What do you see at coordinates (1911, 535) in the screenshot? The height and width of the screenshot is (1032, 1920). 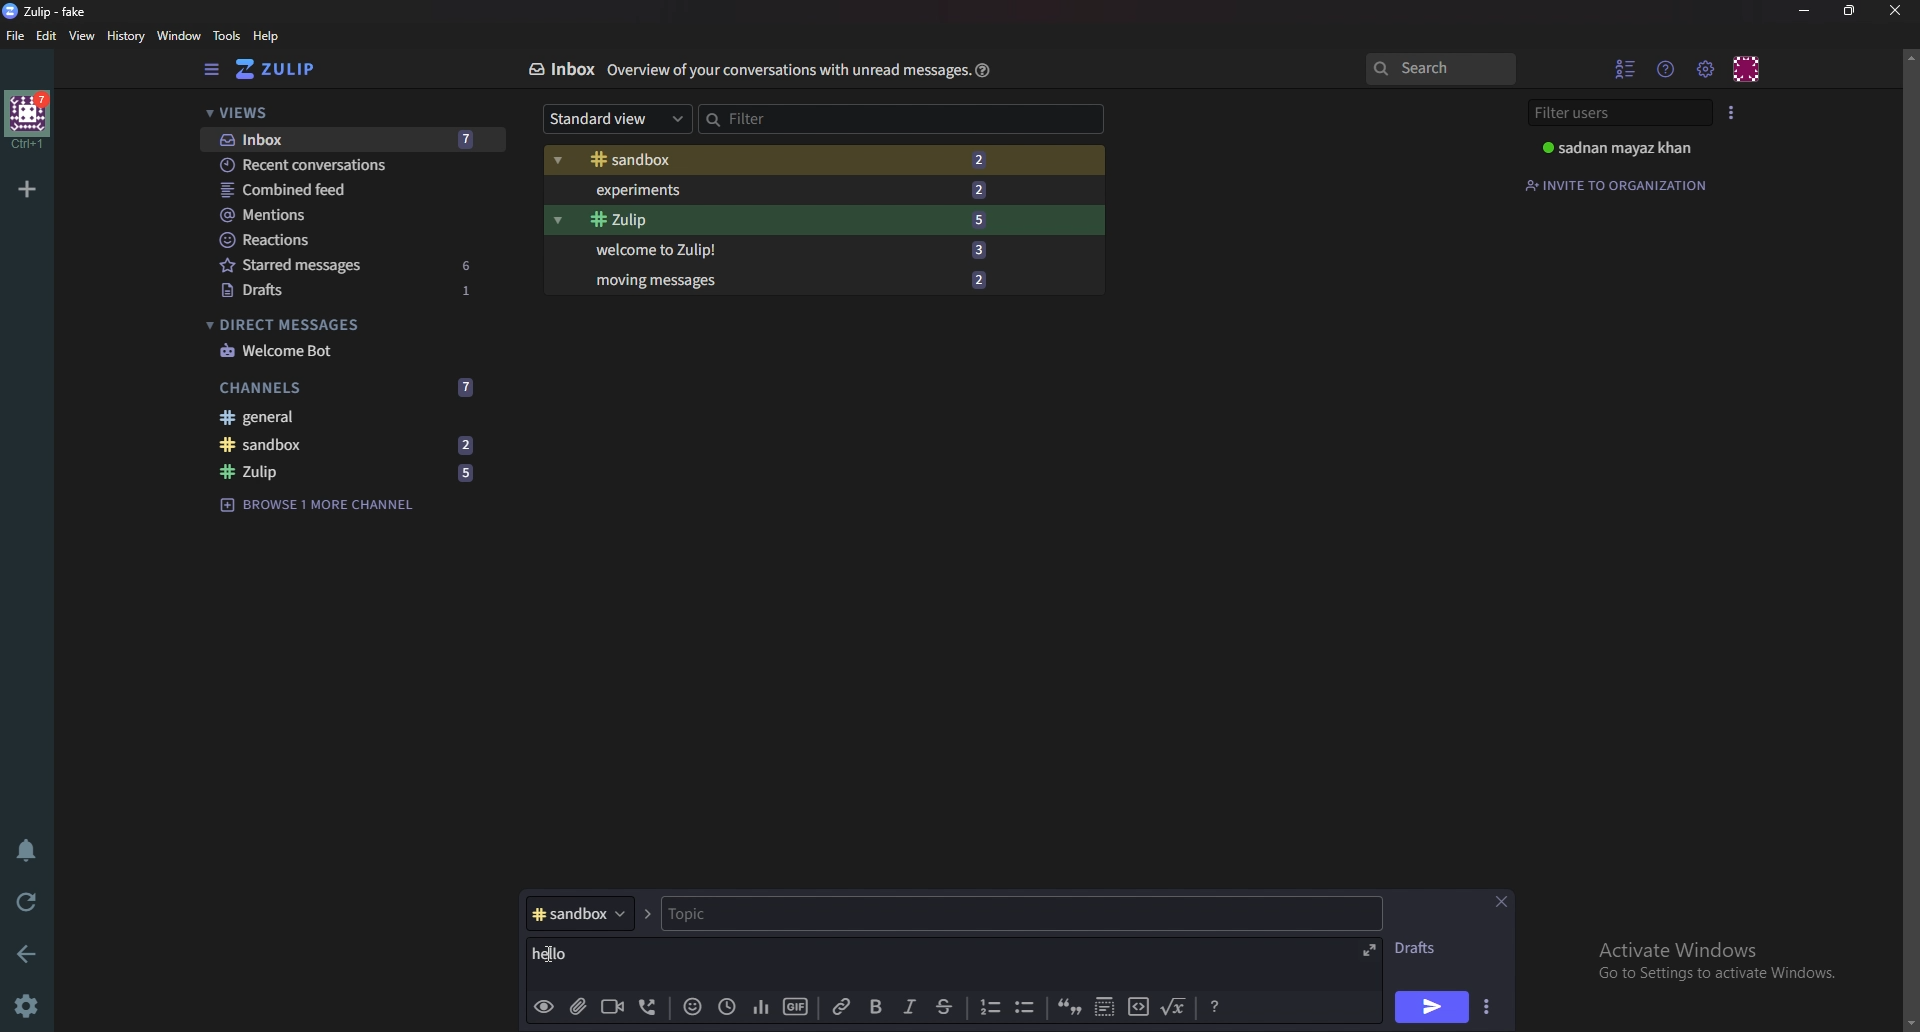 I see `scroll bar` at bounding box center [1911, 535].